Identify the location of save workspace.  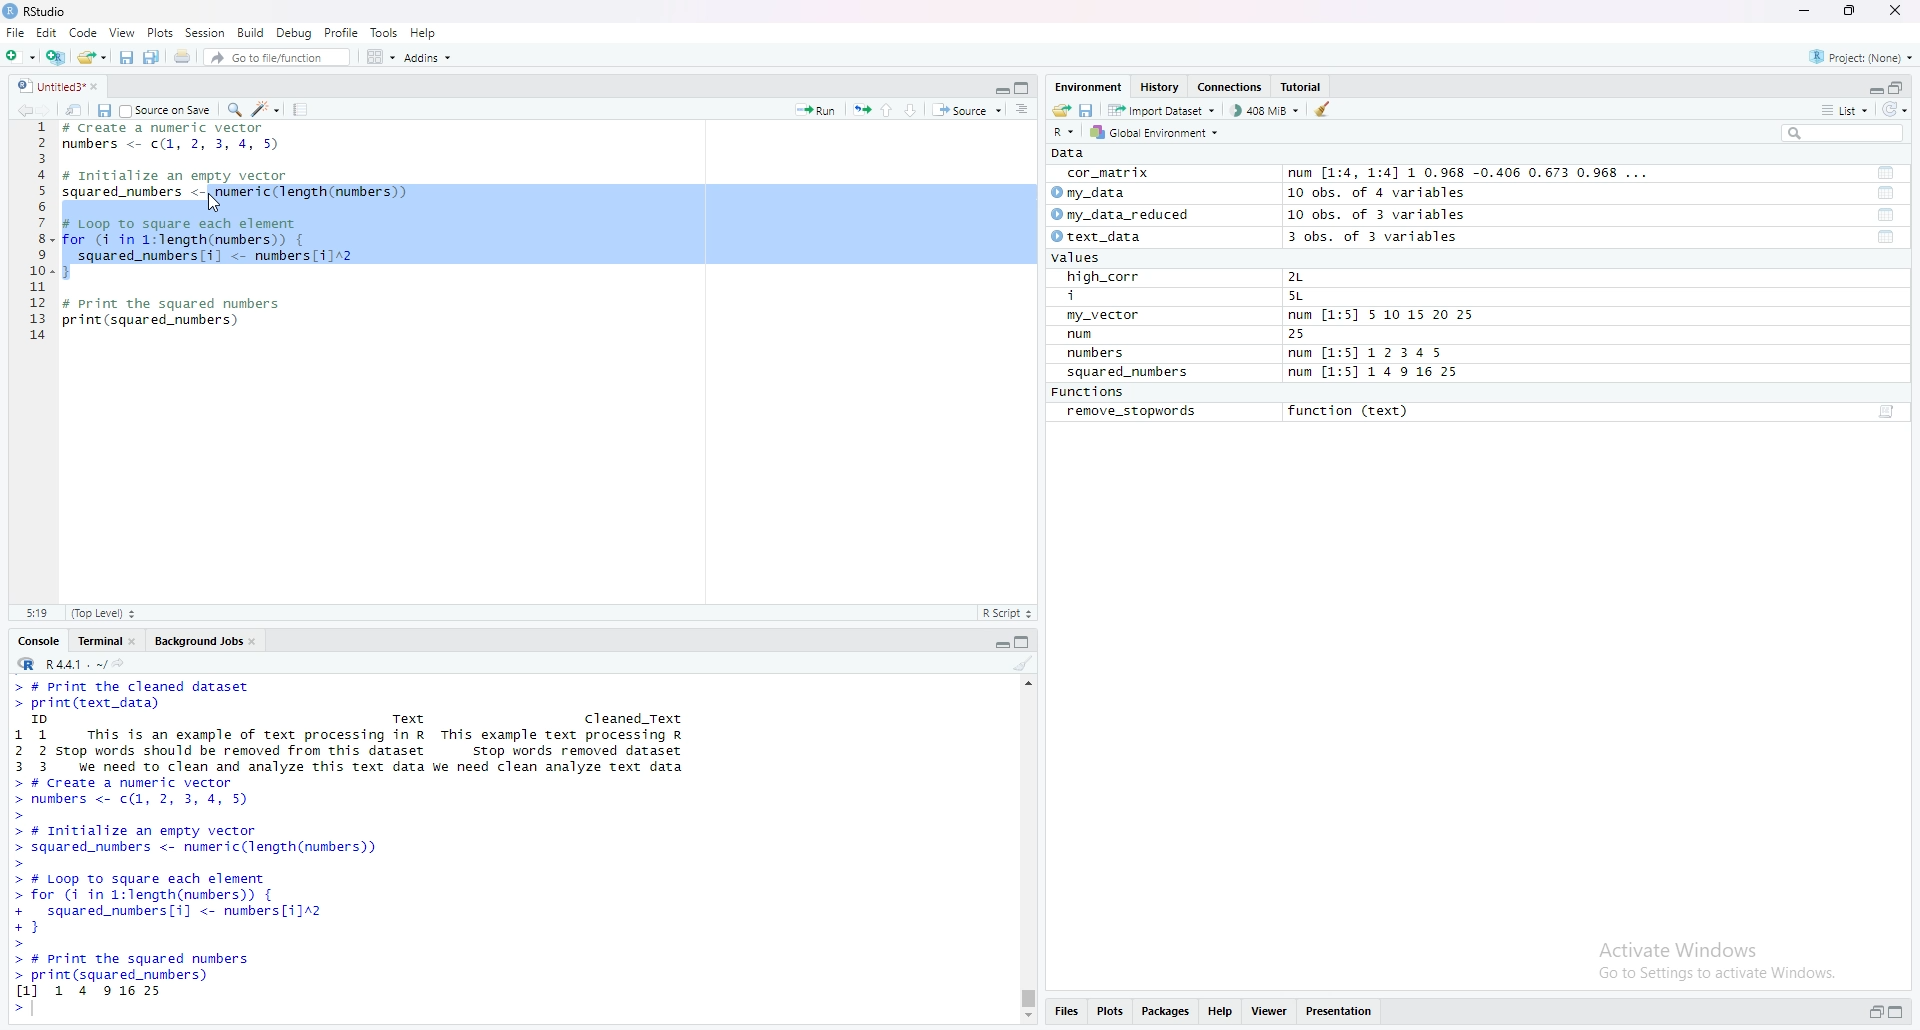
(1087, 109).